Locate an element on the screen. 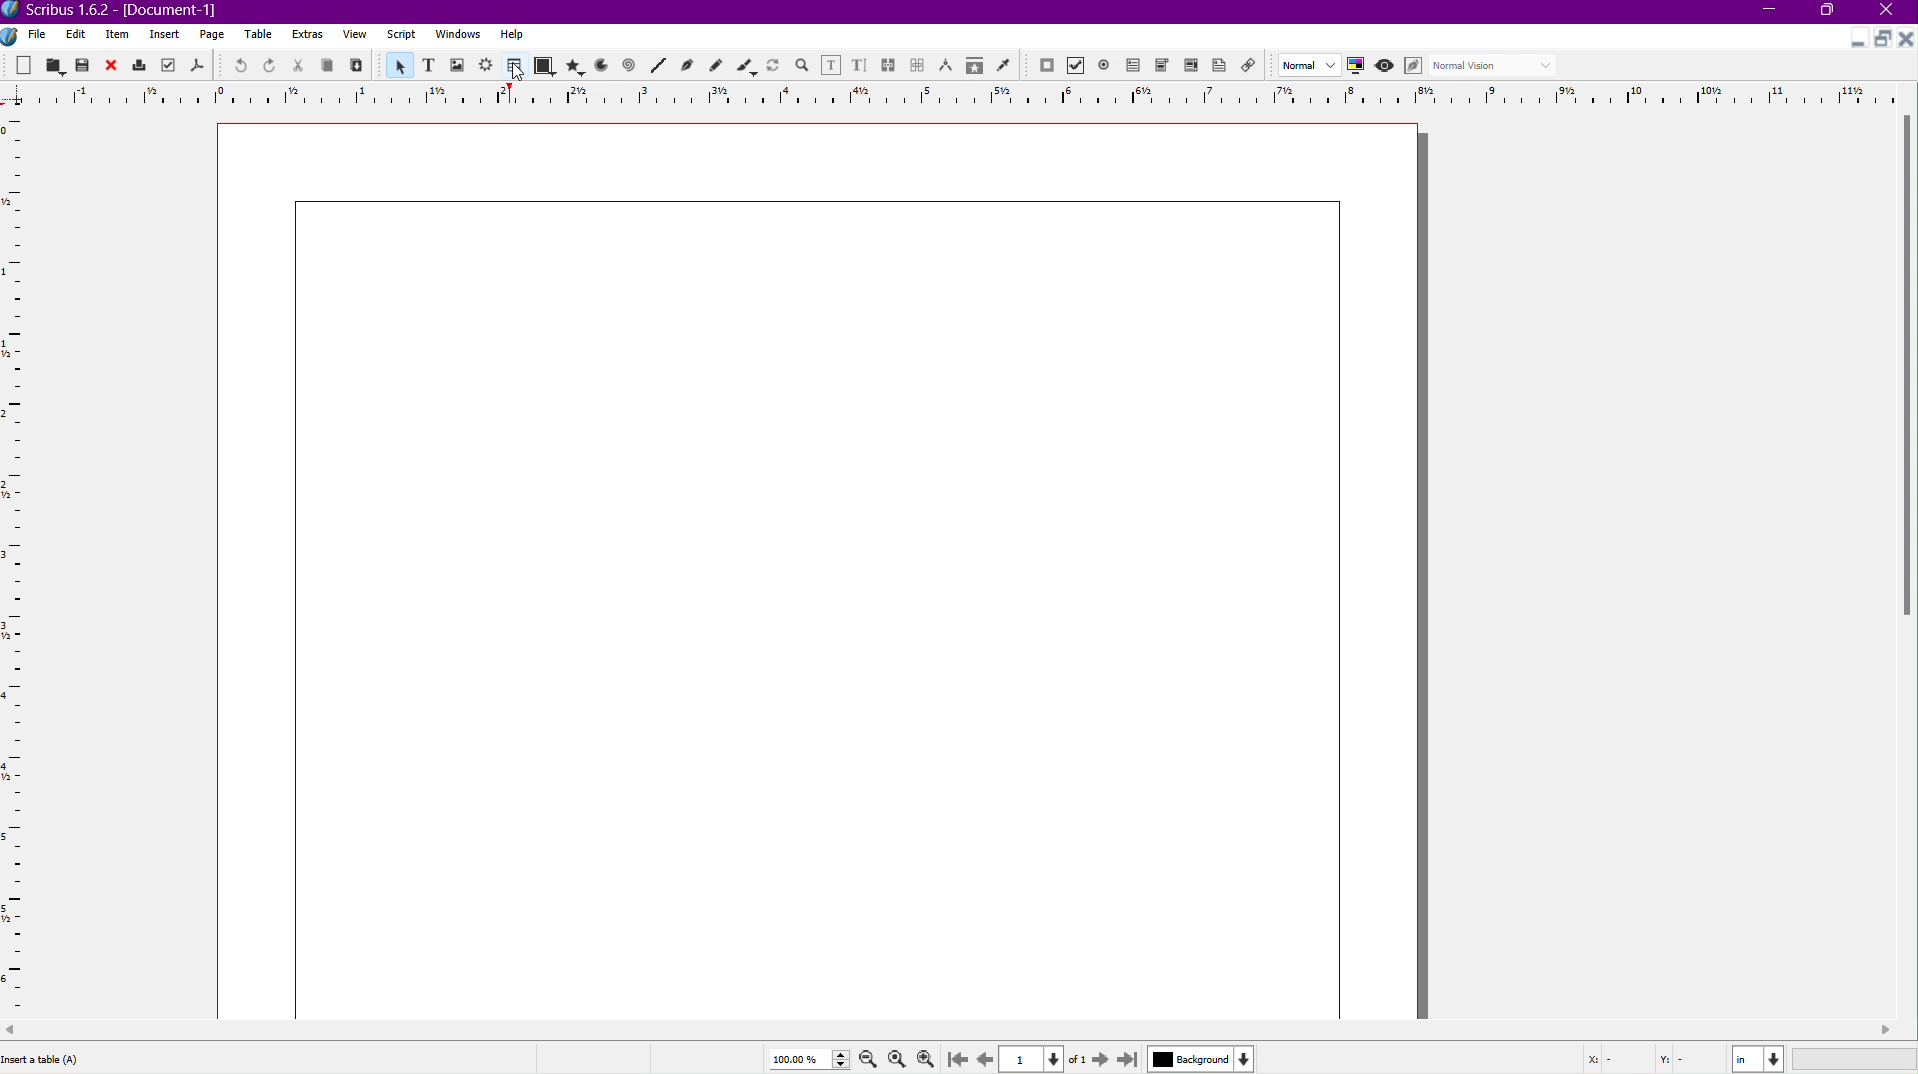  Close is located at coordinates (1892, 12).